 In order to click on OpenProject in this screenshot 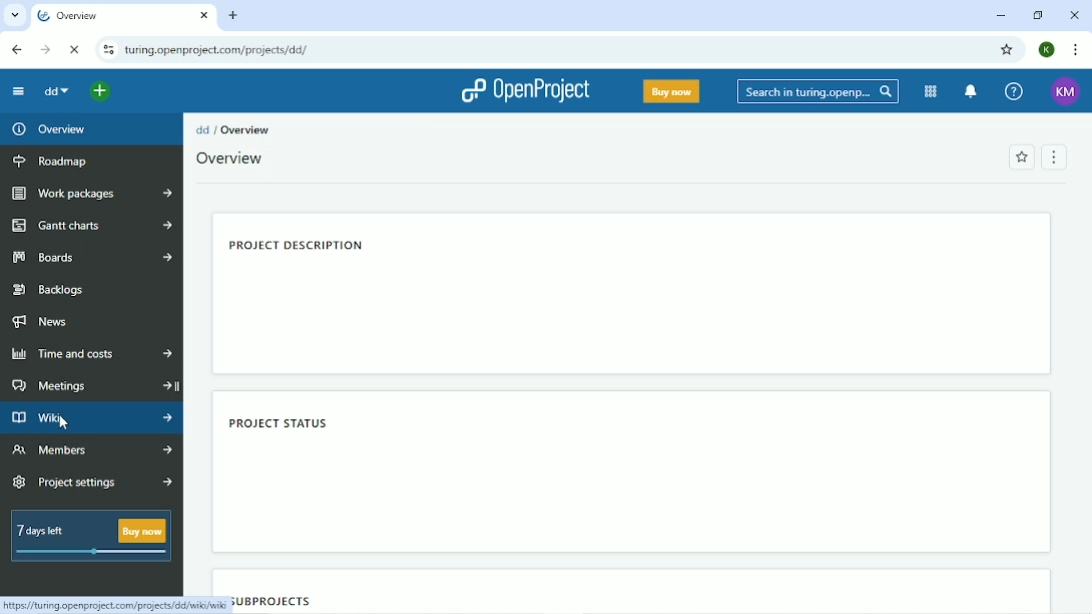, I will do `click(523, 92)`.